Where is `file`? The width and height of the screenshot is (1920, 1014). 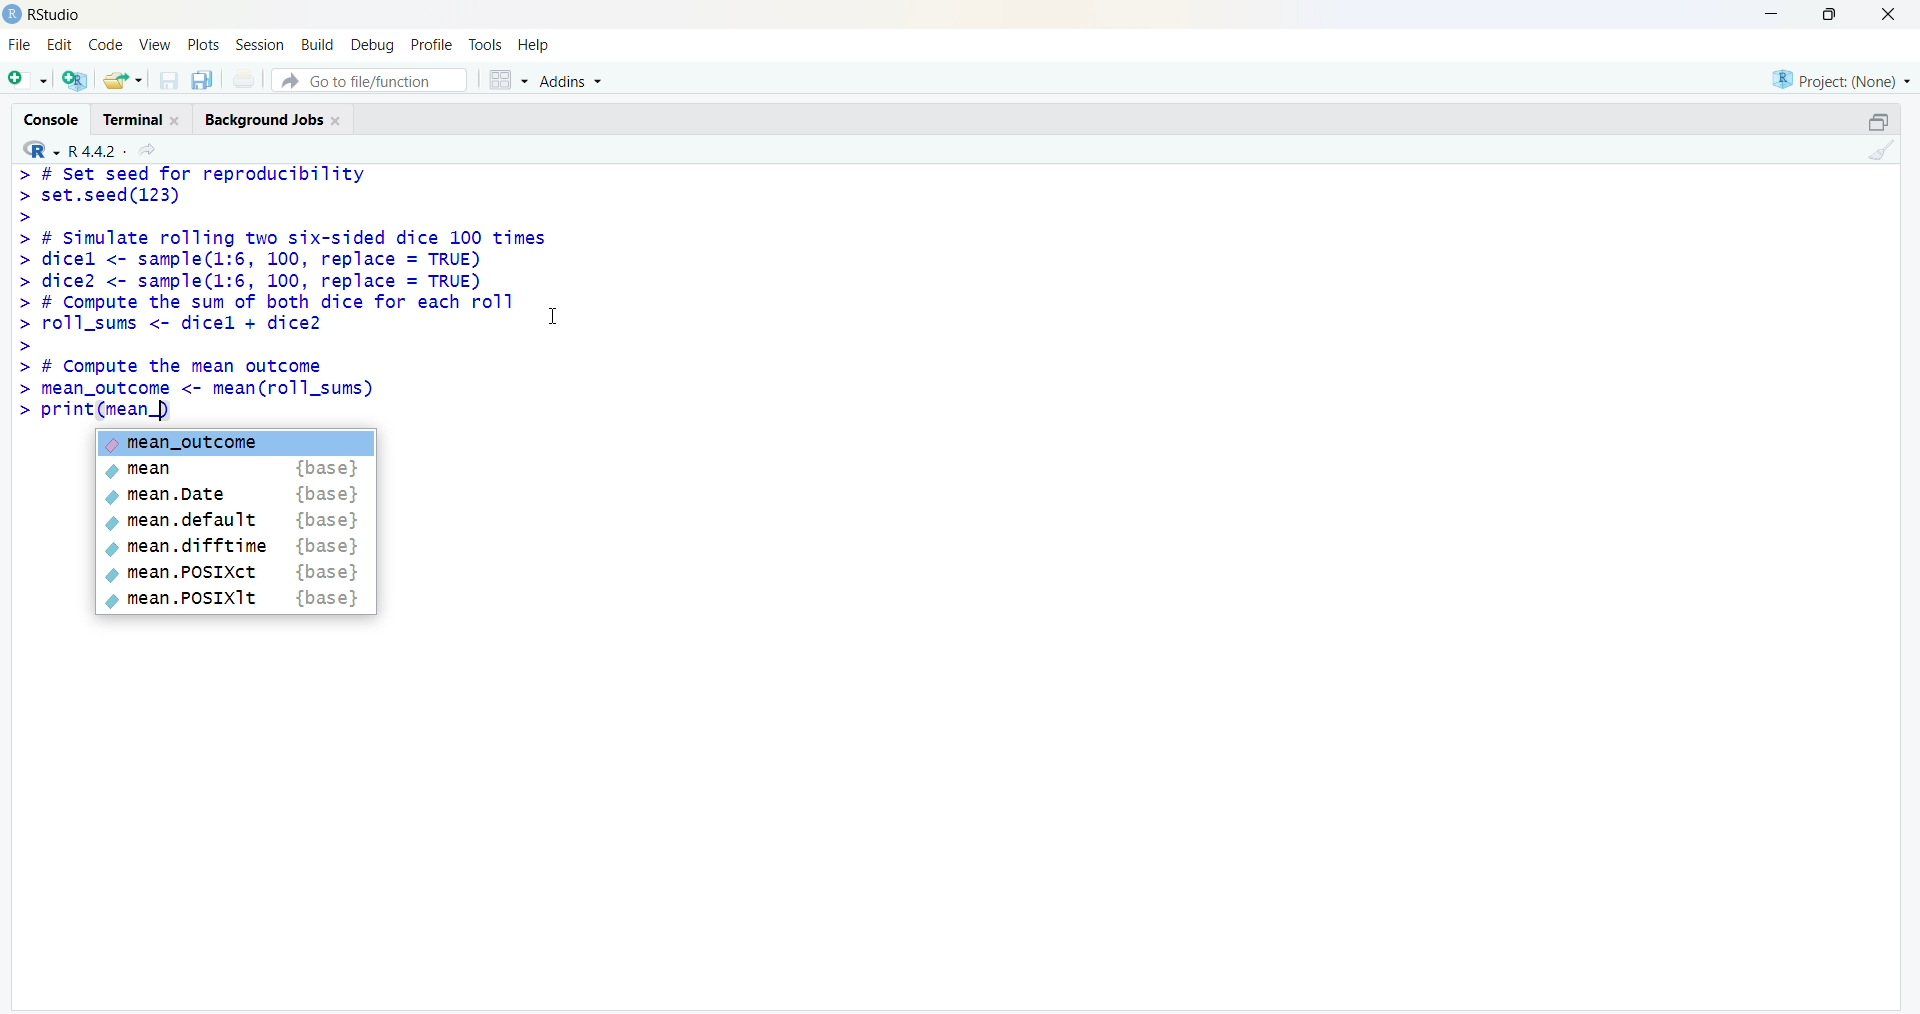
file is located at coordinates (20, 45).